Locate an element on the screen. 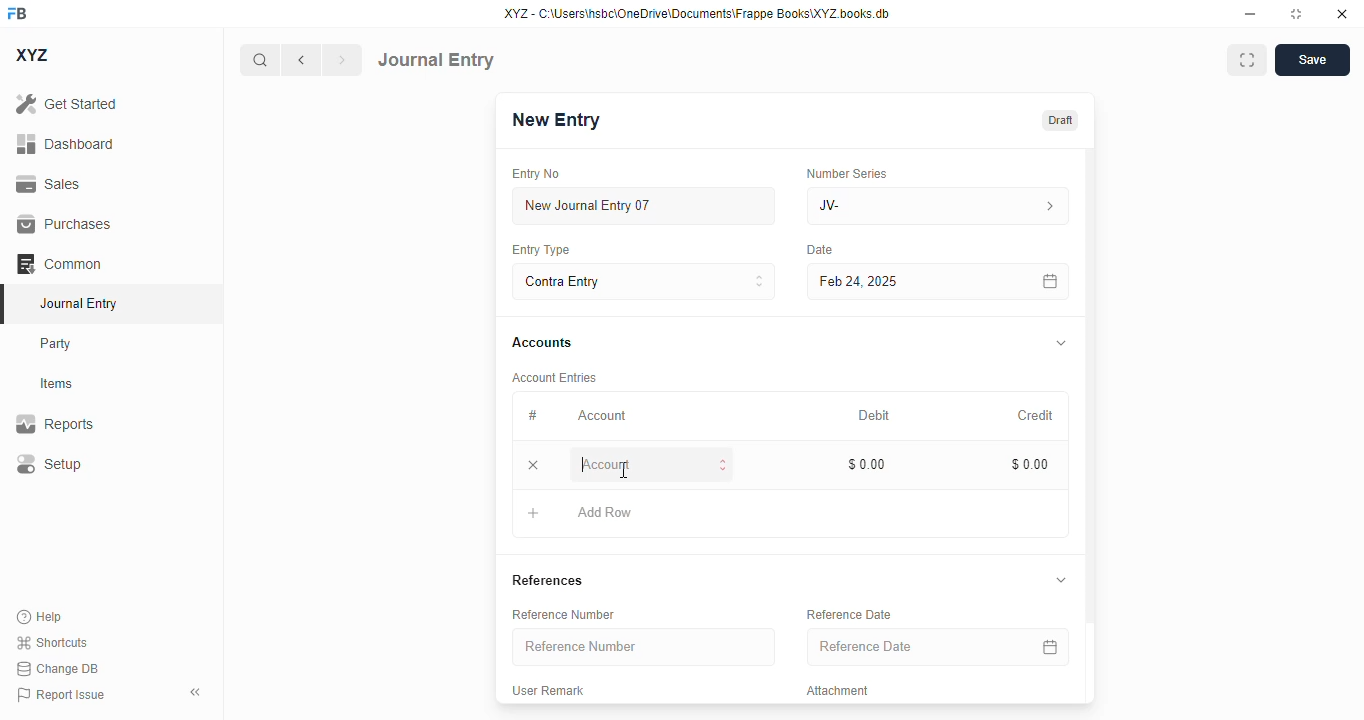 The image size is (1364, 720). JV- is located at coordinates (938, 206).